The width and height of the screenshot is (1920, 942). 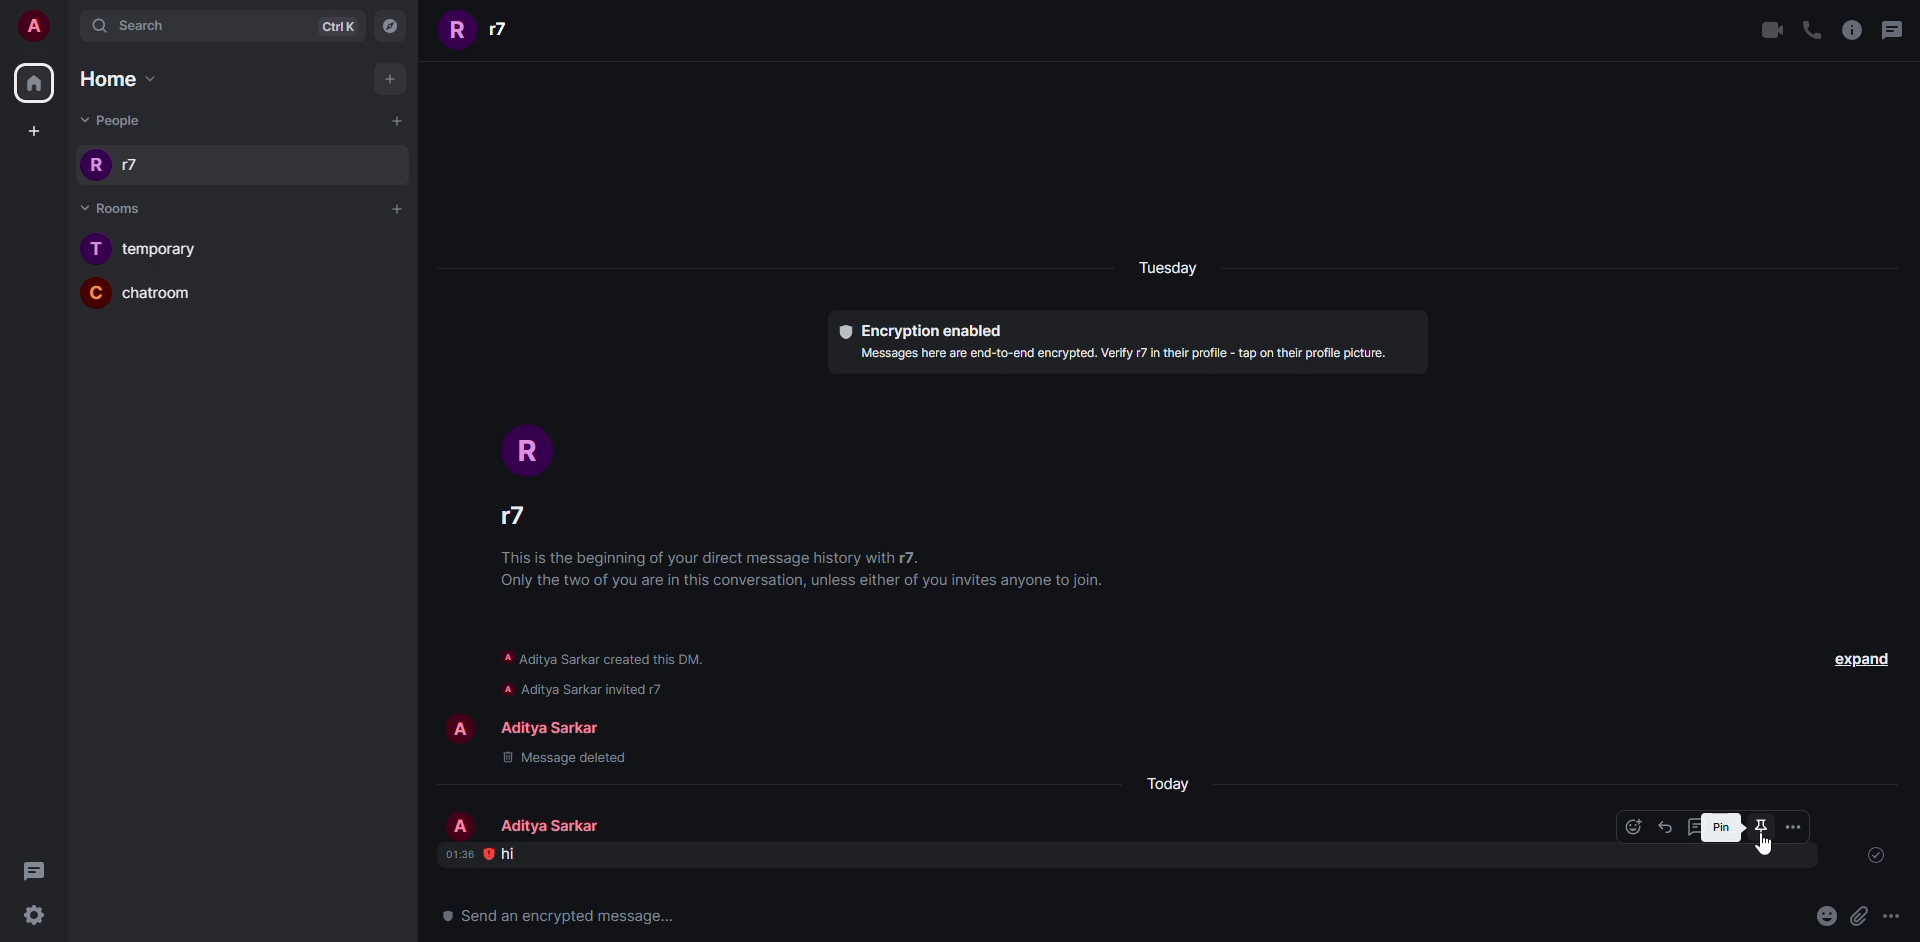 What do you see at coordinates (812, 573) in the screenshot?
I see `info` at bounding box center [812, 573].